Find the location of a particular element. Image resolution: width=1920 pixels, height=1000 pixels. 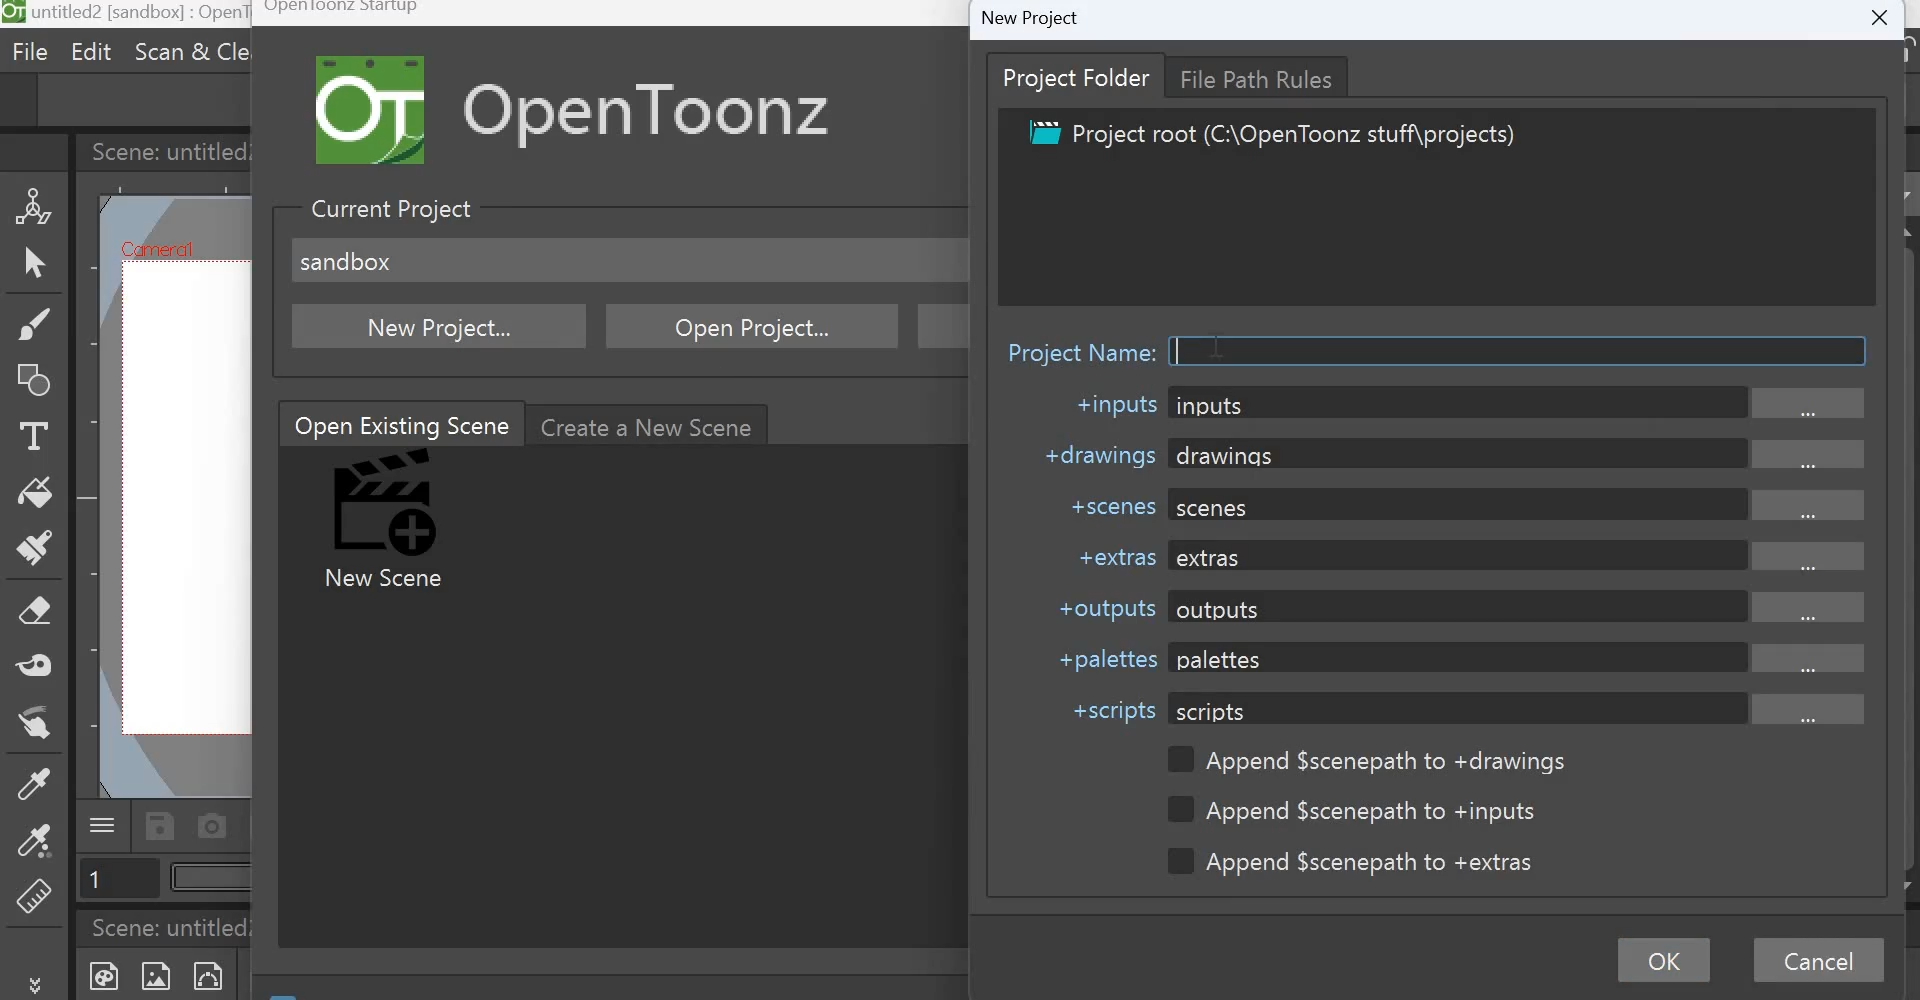

Current Project is located at coordinates (388, 209).